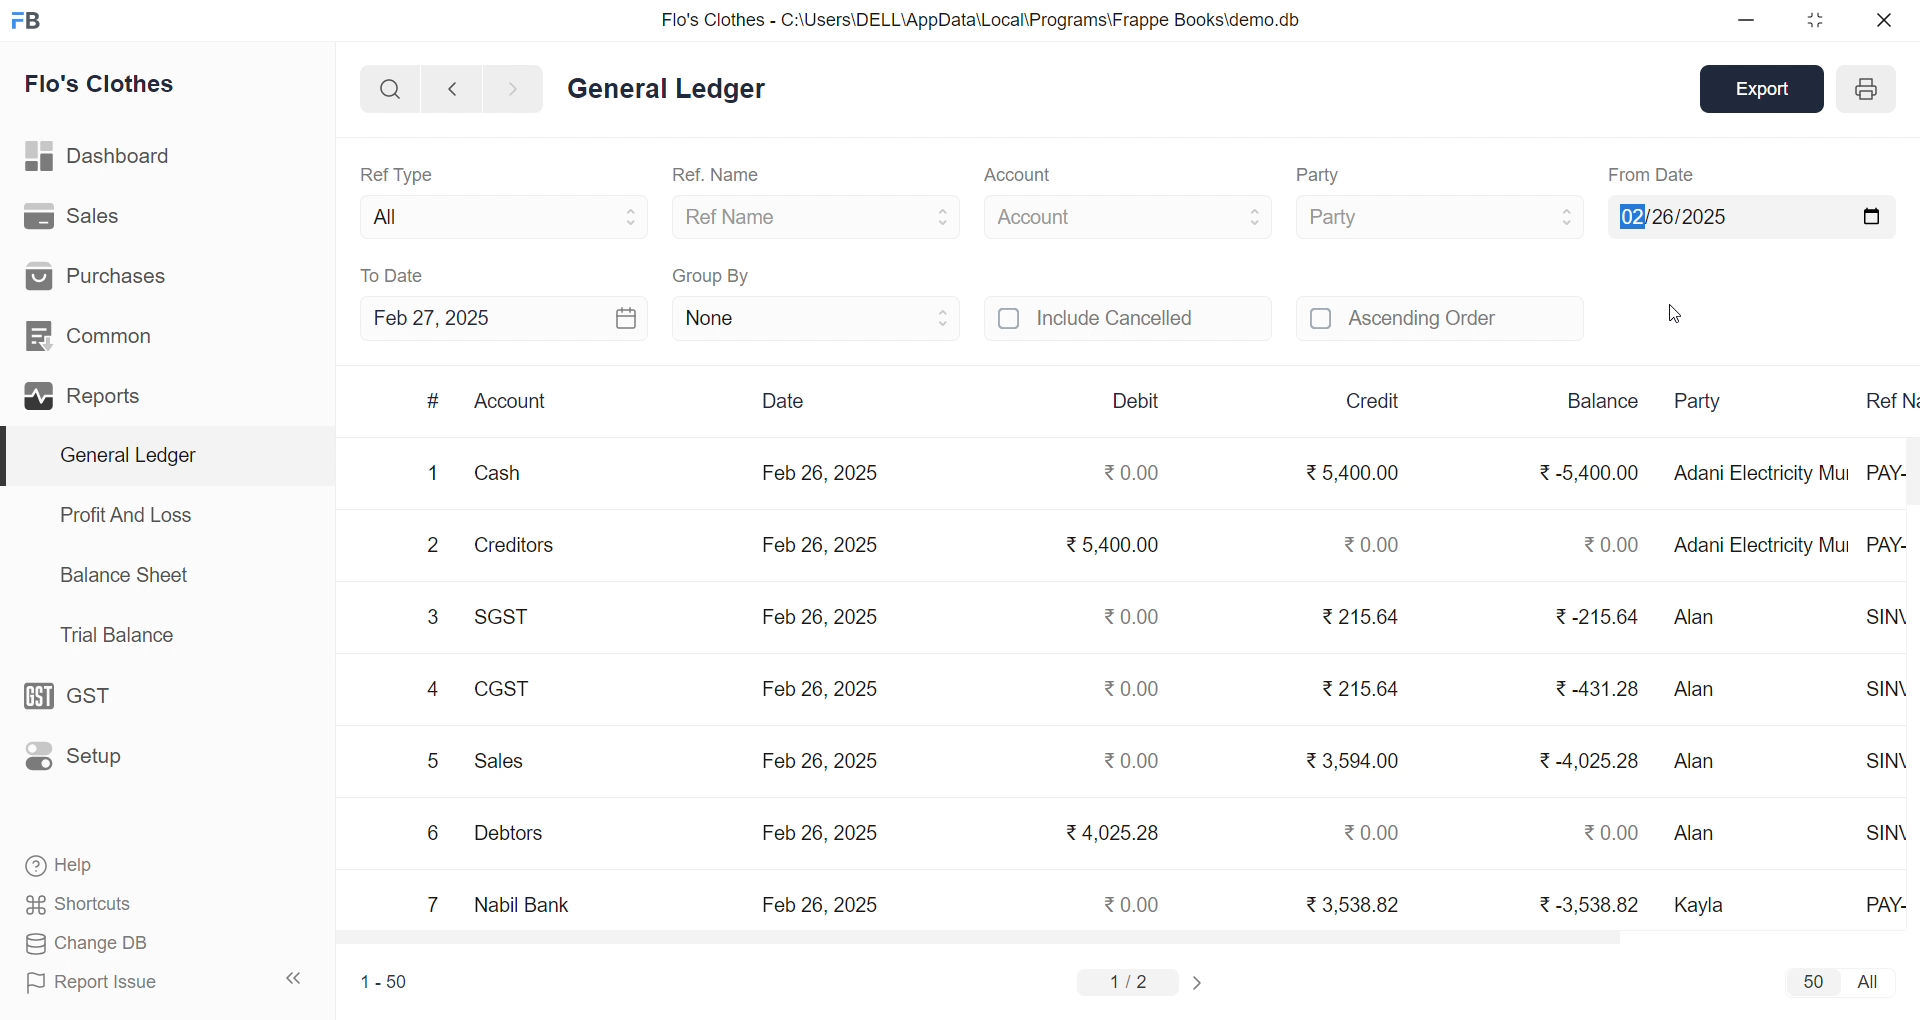 This screenshot has height=1020, width=1920. I want to click on Ref N.., so click(1886, 399).